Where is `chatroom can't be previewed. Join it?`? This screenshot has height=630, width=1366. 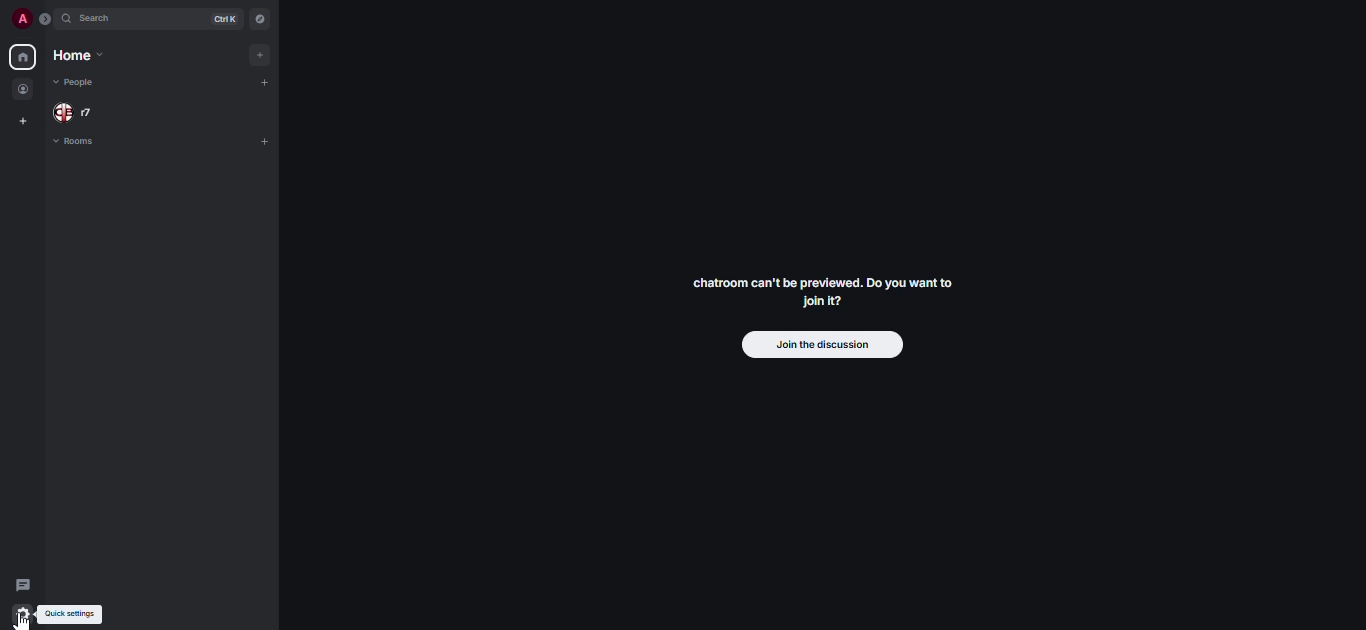 chatroom can't be previewed. Join it? is located at coordinates (822, 294).